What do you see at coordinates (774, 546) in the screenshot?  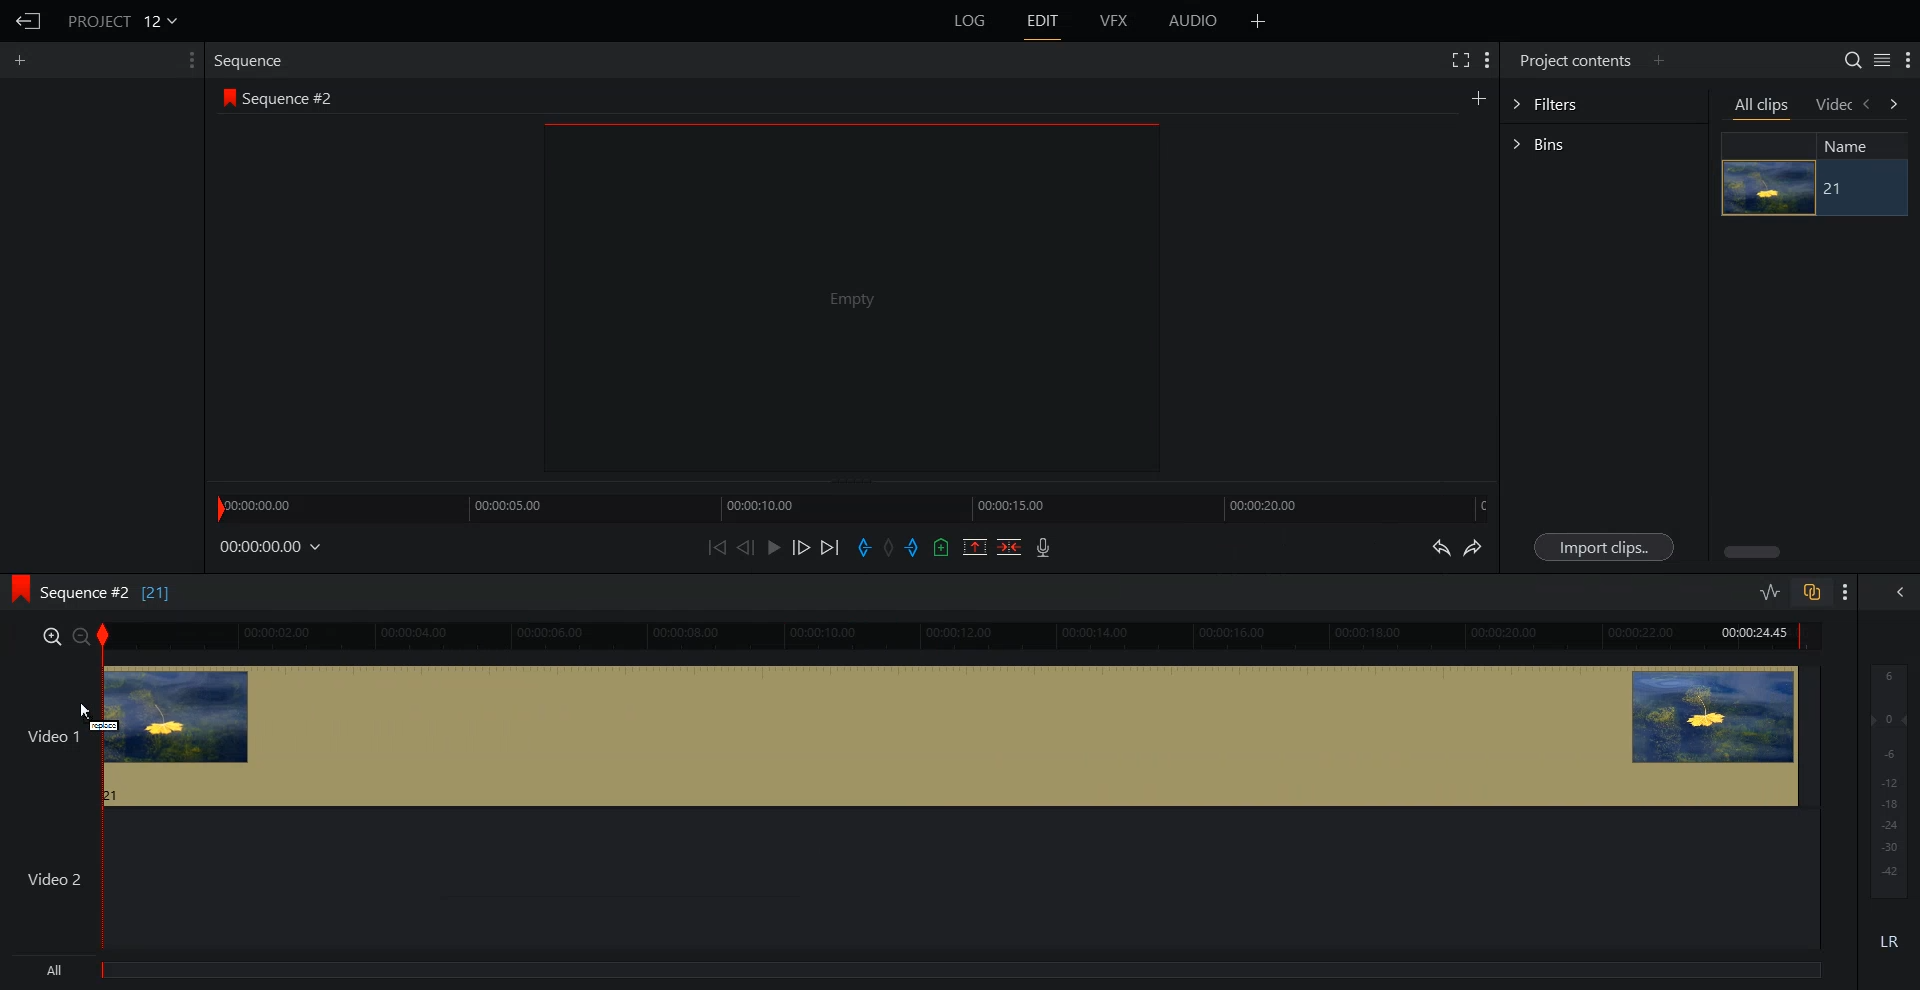 I see `Play` at bounding box center [774, 546].